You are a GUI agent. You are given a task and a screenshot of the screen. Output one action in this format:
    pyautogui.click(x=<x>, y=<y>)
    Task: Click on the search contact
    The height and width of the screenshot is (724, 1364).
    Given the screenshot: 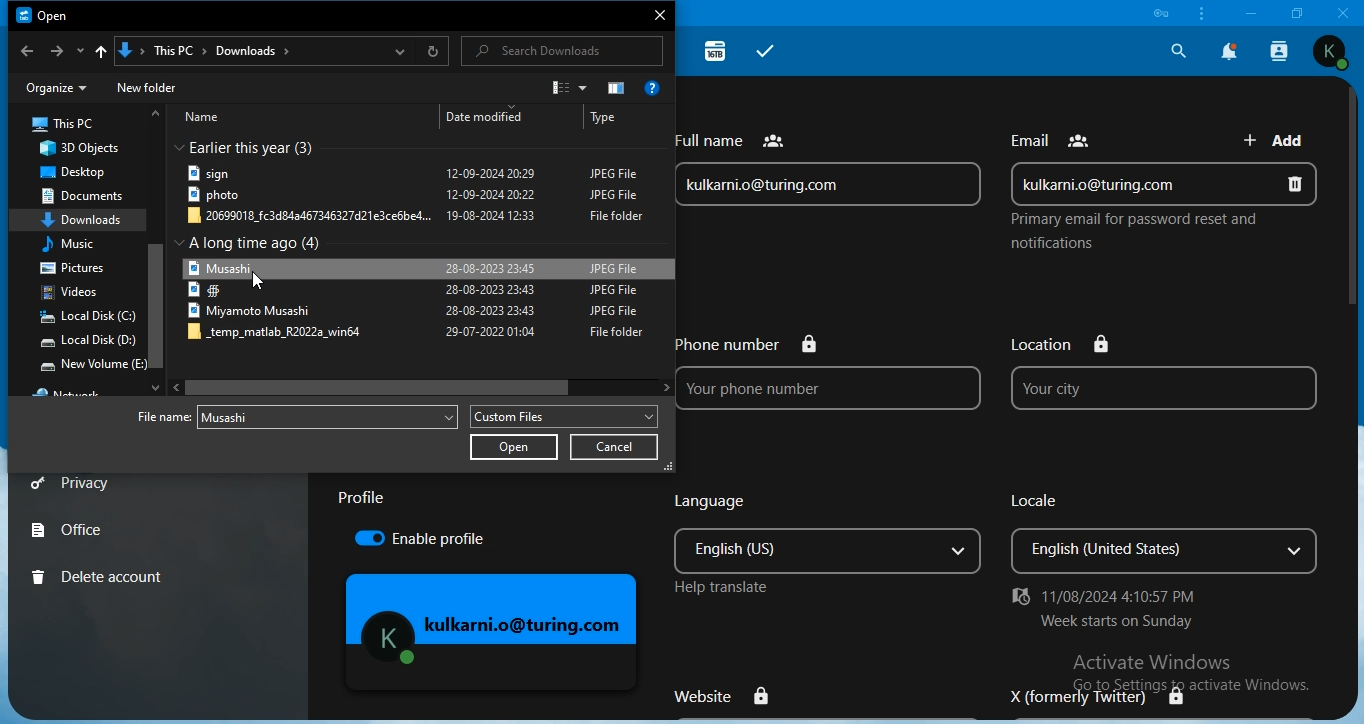 What is the action you would take?
    pyautogui.click(x=1281, y=51)
    